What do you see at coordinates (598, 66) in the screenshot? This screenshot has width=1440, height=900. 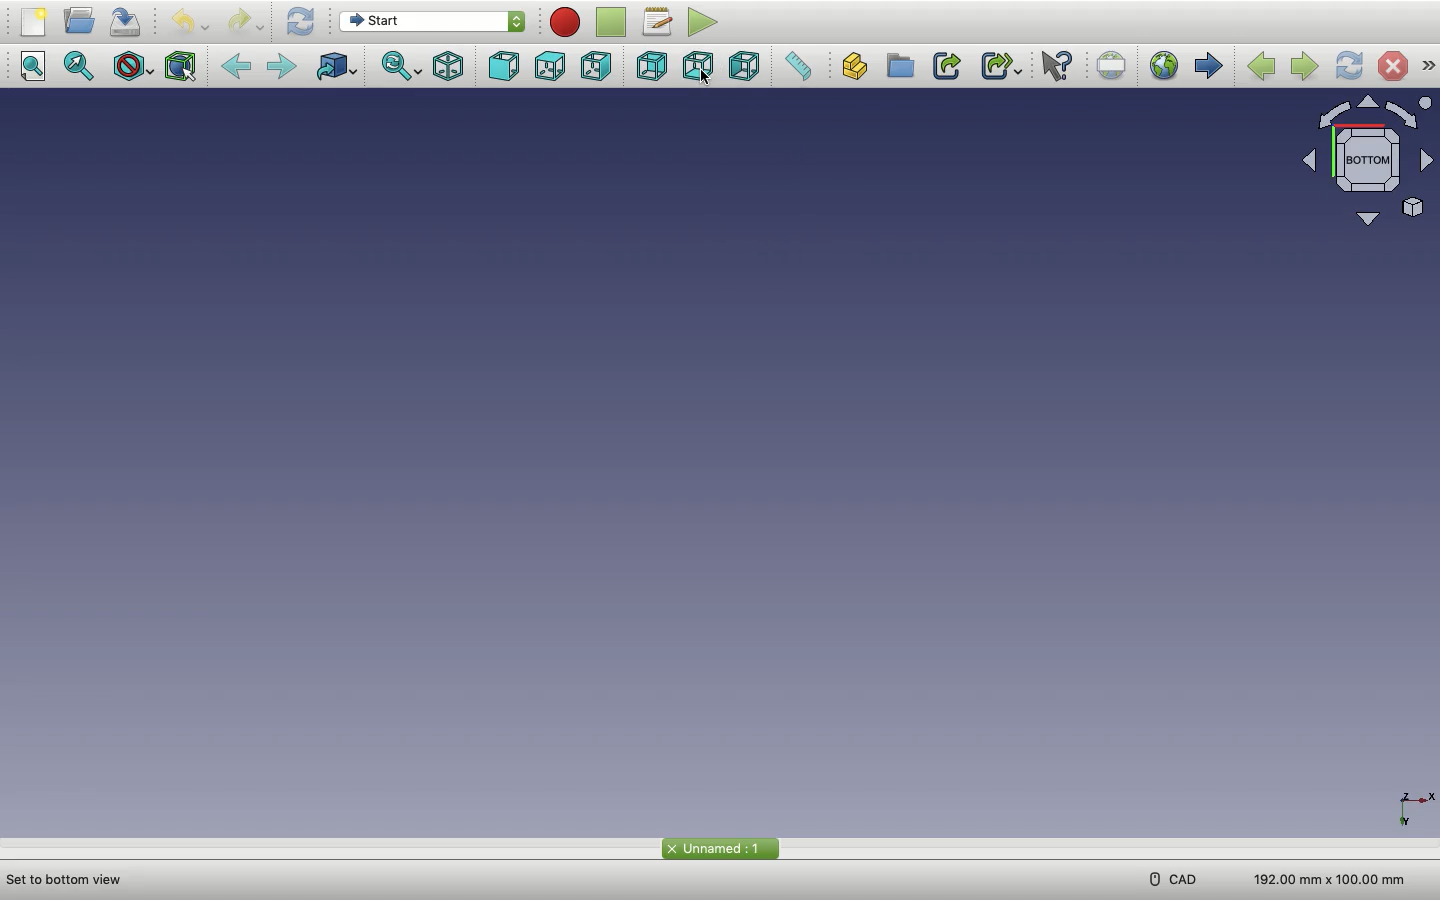 I see `Right` at bounding box center [598, 66].